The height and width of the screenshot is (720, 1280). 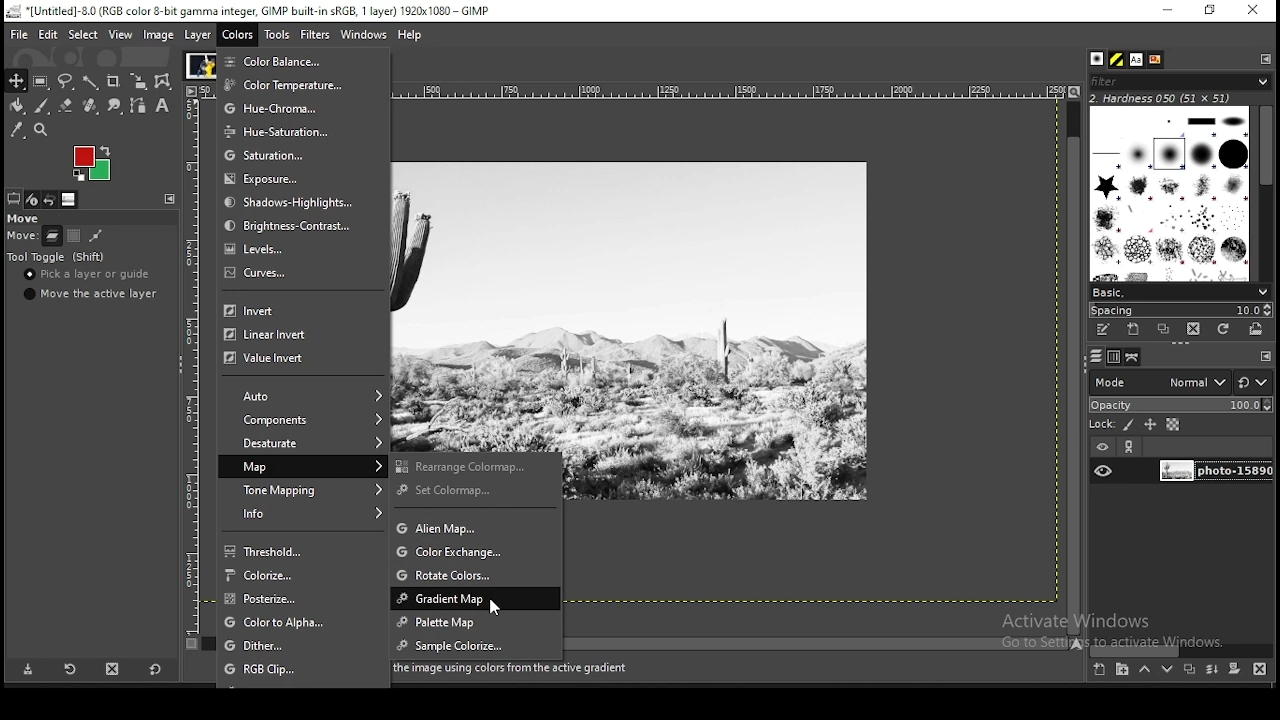 I want to click on configure this pane, so click(x=1264, y=356).